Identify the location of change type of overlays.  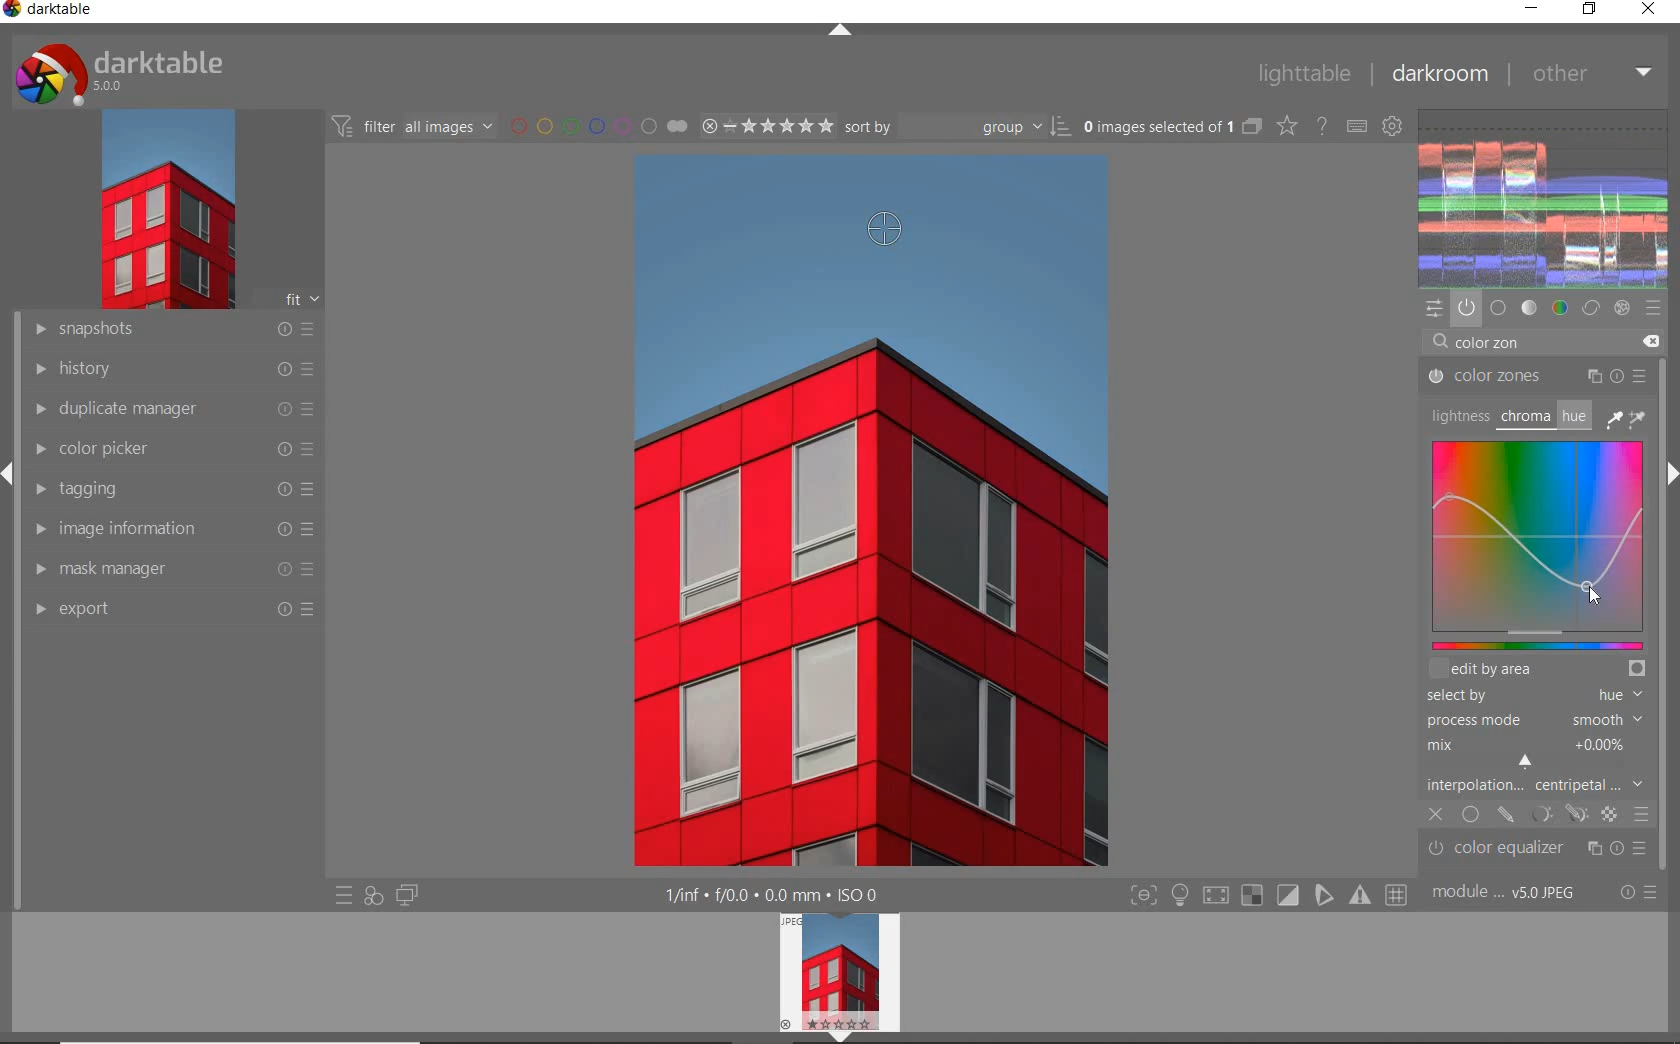
(1289, 127).